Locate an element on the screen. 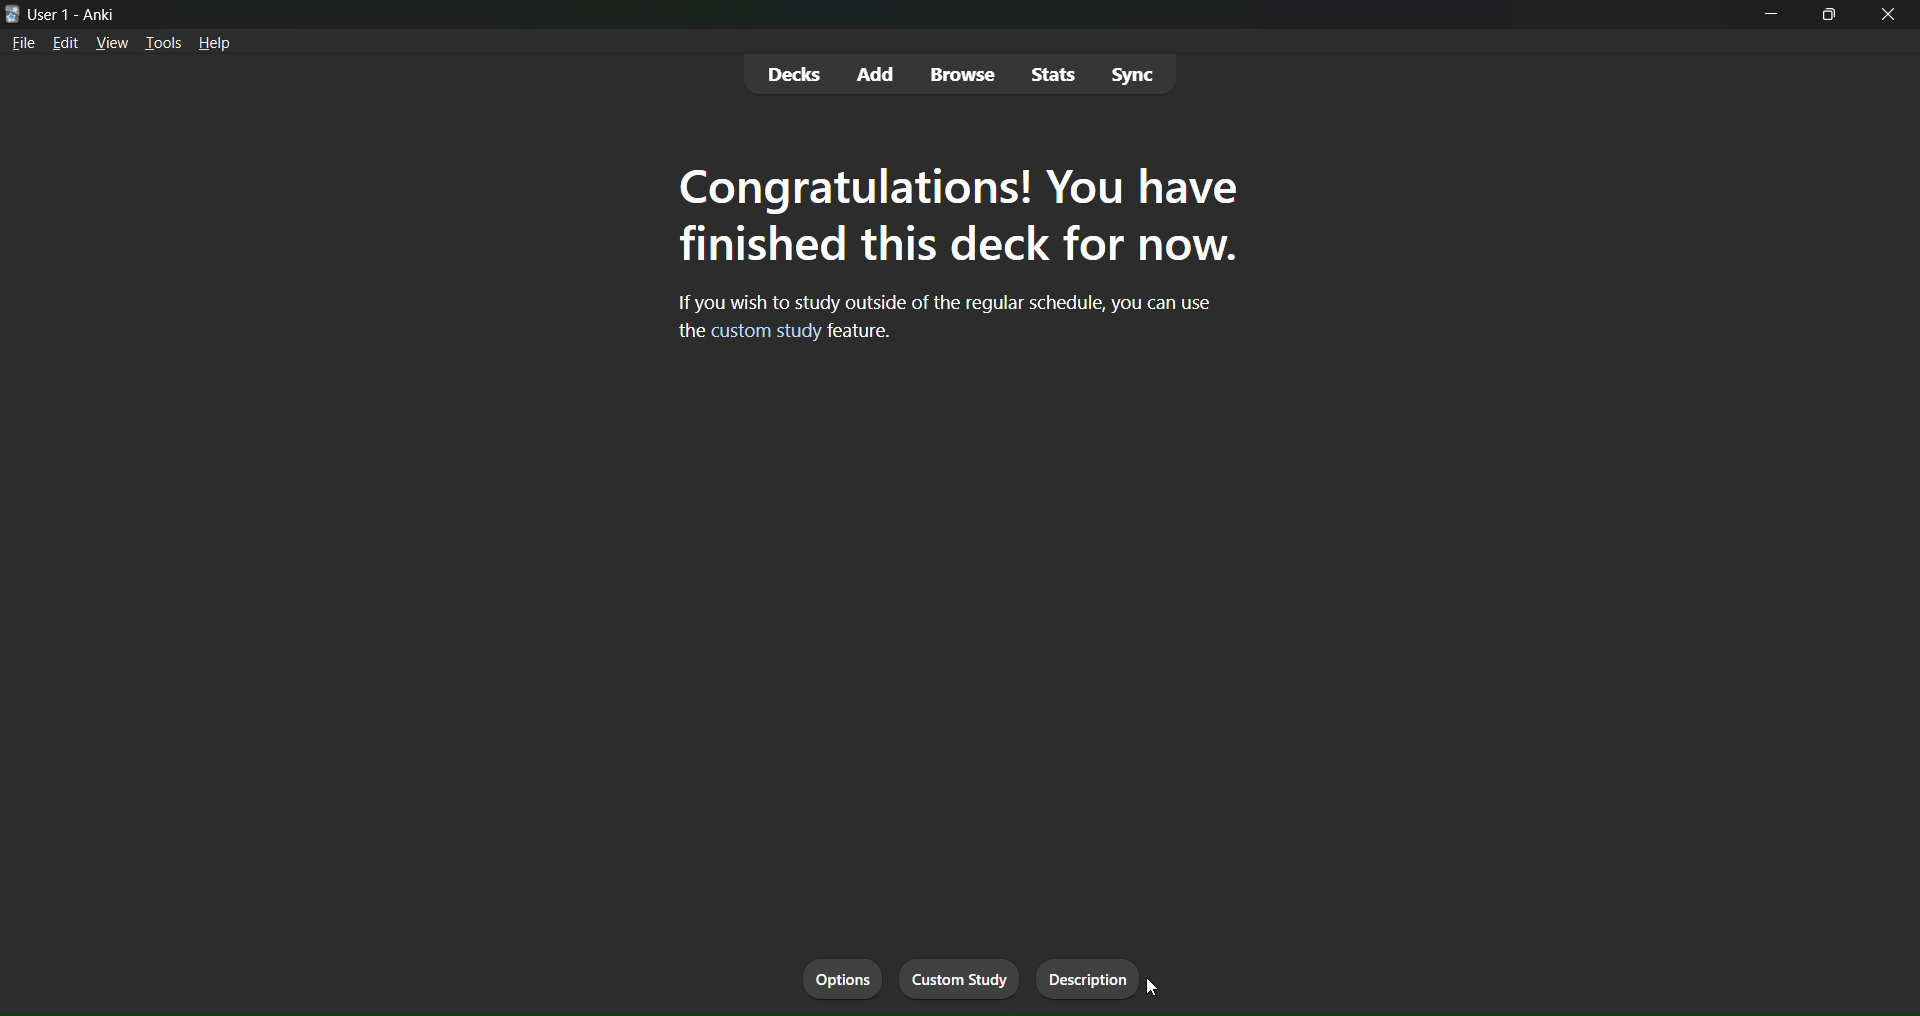  custom study is located at coordinates (959, 975).